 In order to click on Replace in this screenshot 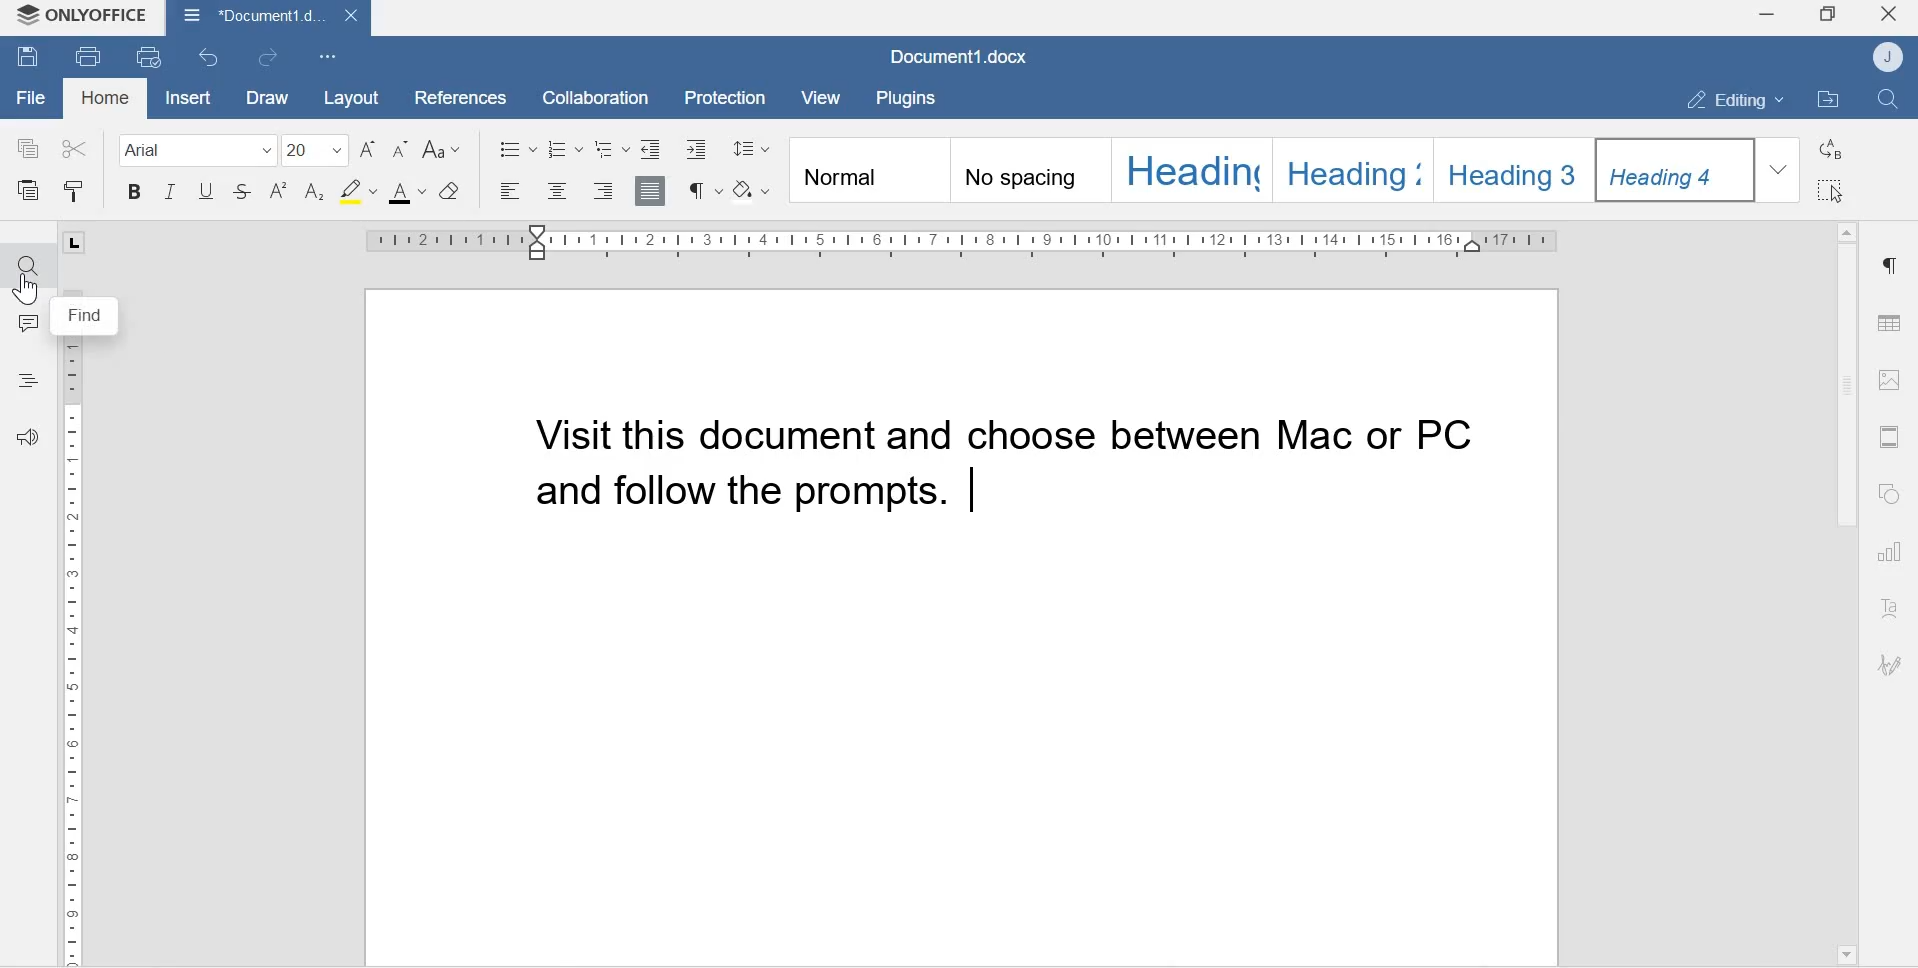, I will do `click(1833, 149)`.